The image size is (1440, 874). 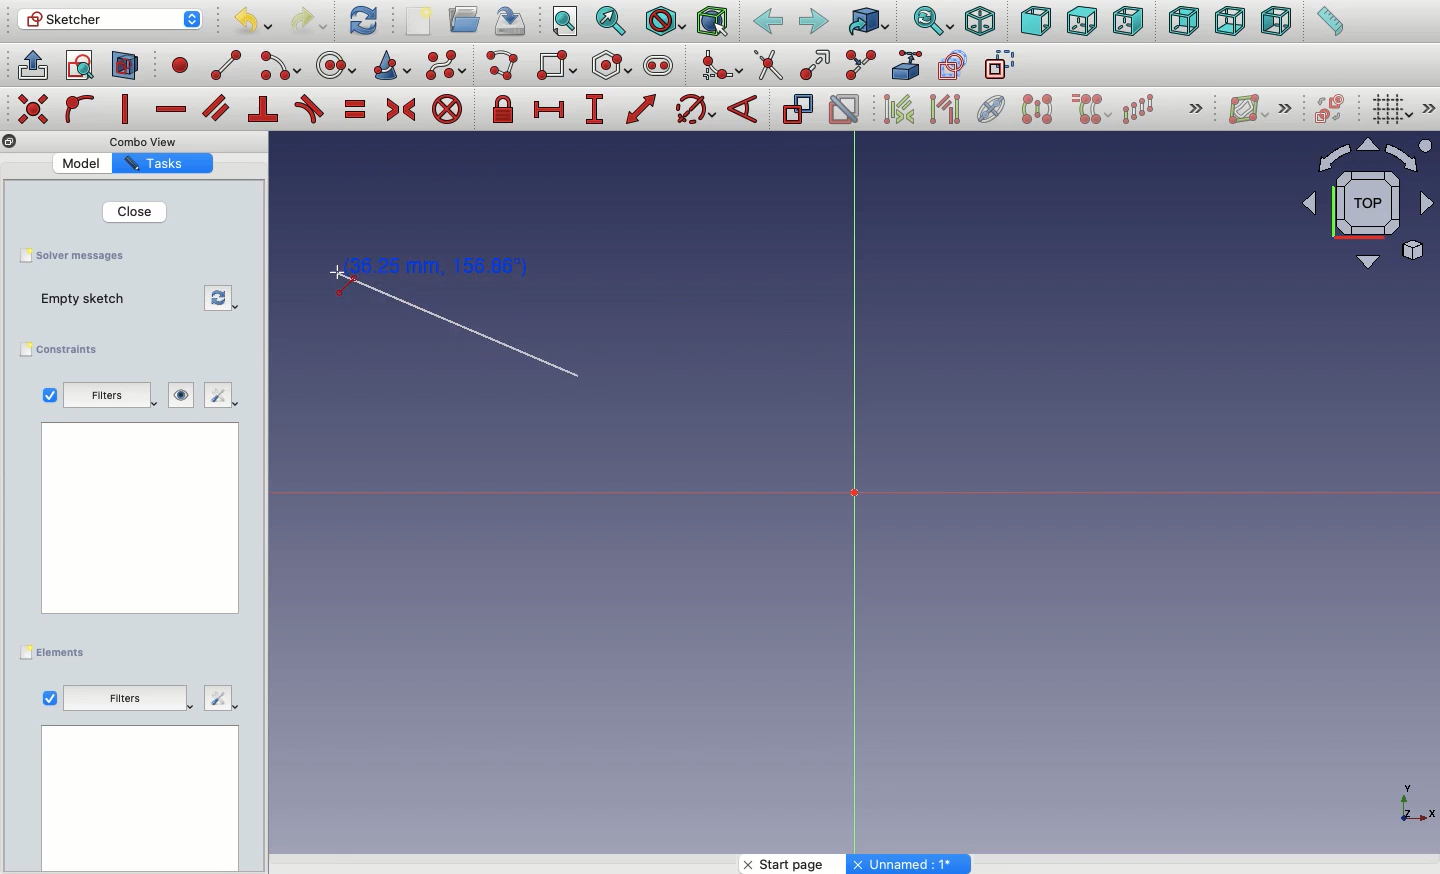 What do you see at coordinates (310, 21) in the screenshot?
I see `Redo` at bounding box center [310, 21].